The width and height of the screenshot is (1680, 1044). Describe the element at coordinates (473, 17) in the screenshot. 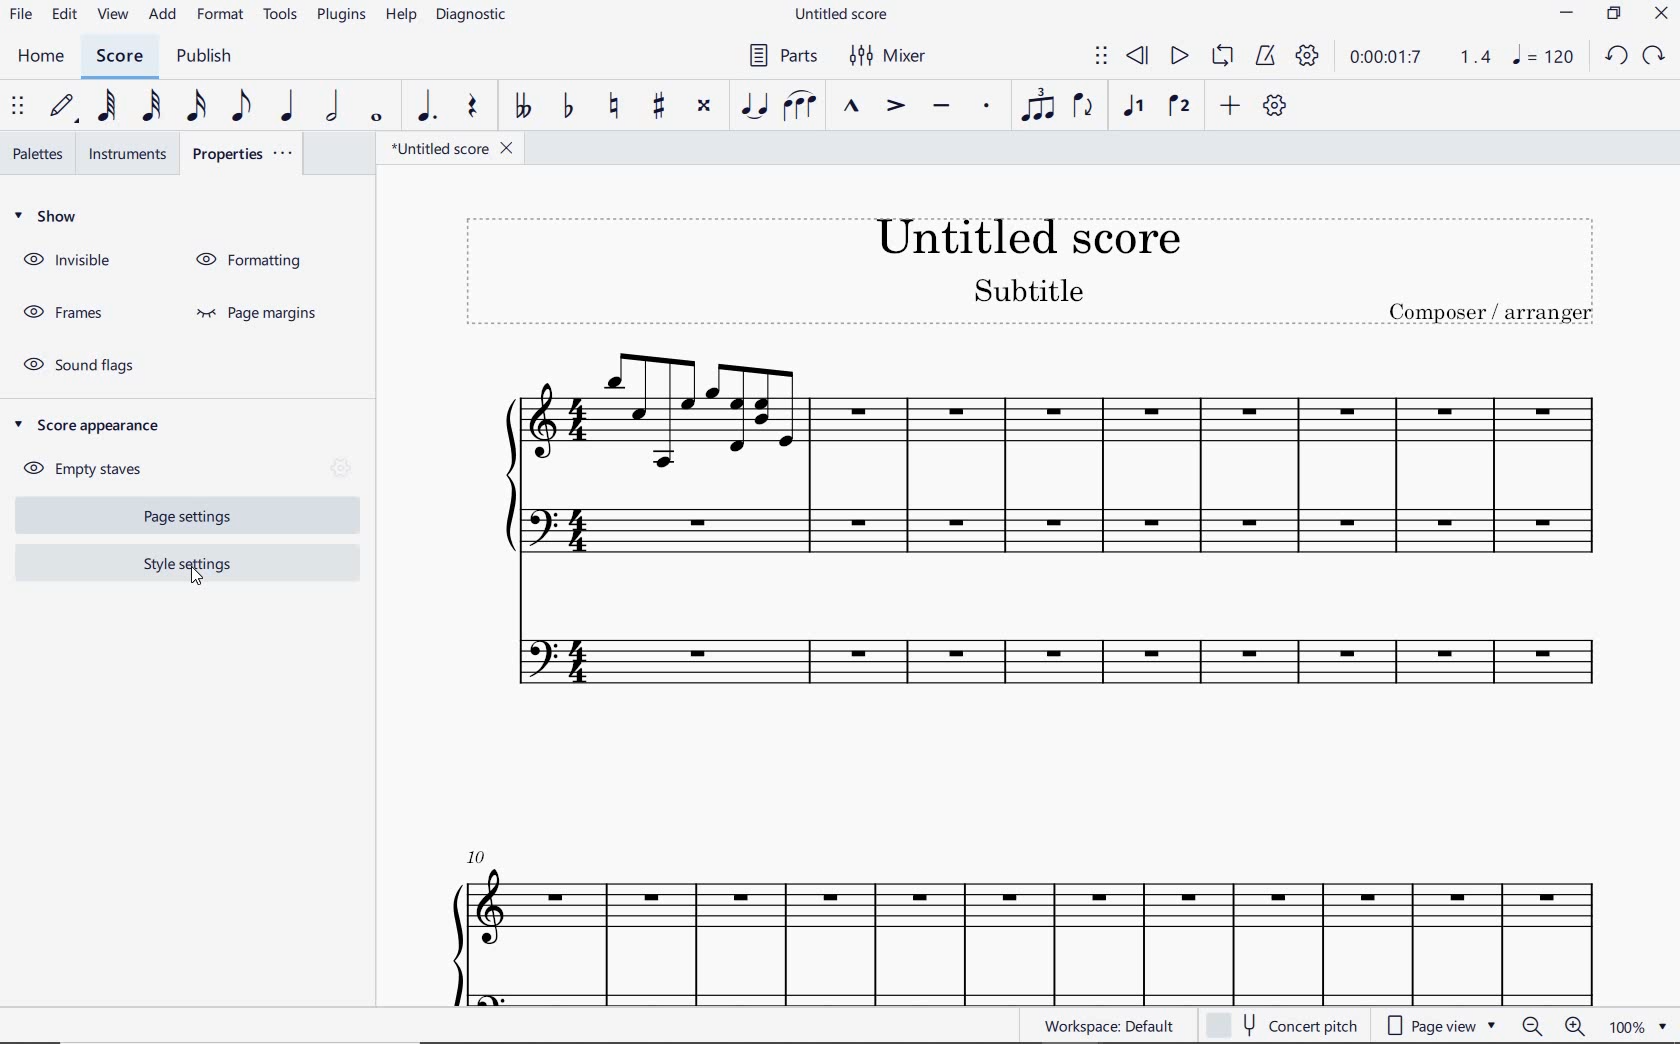

I see `DIAGNOSTIC` at that location.